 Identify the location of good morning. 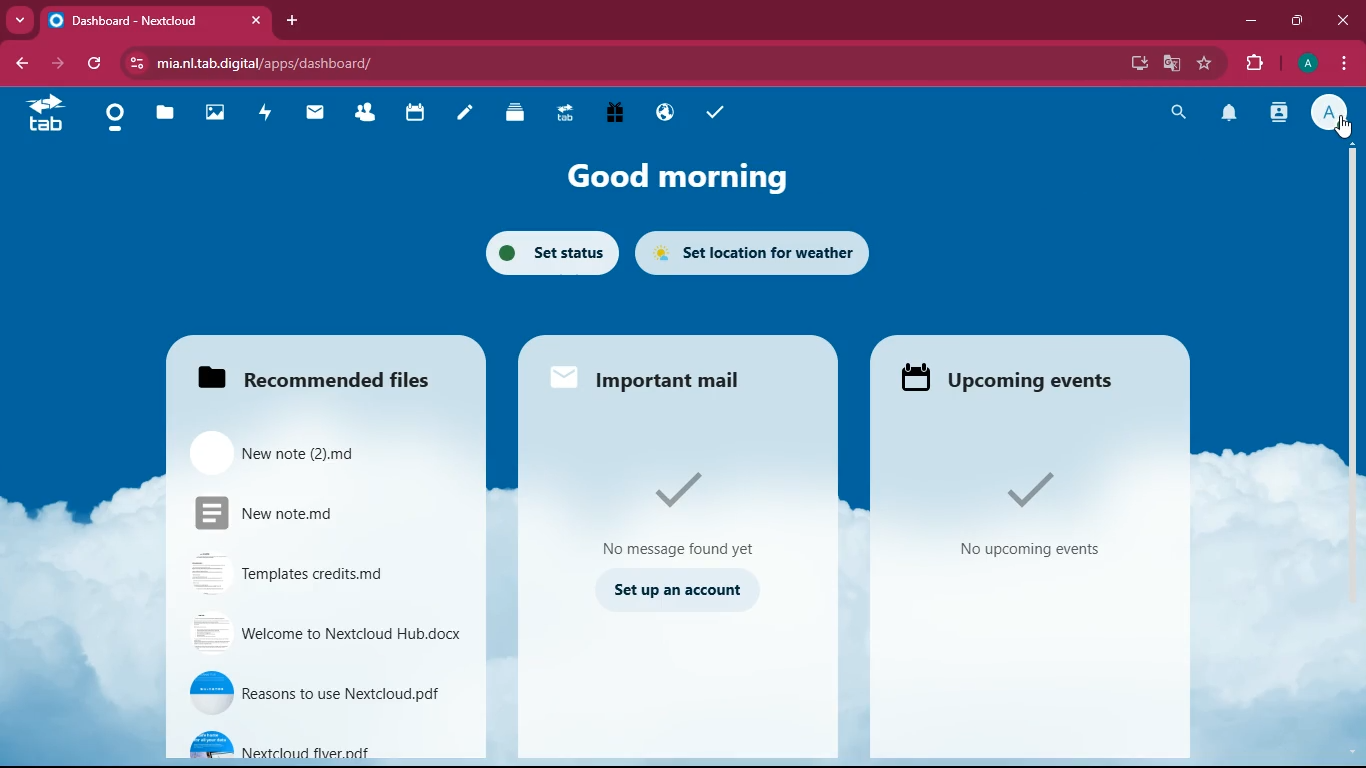
(686, 175).